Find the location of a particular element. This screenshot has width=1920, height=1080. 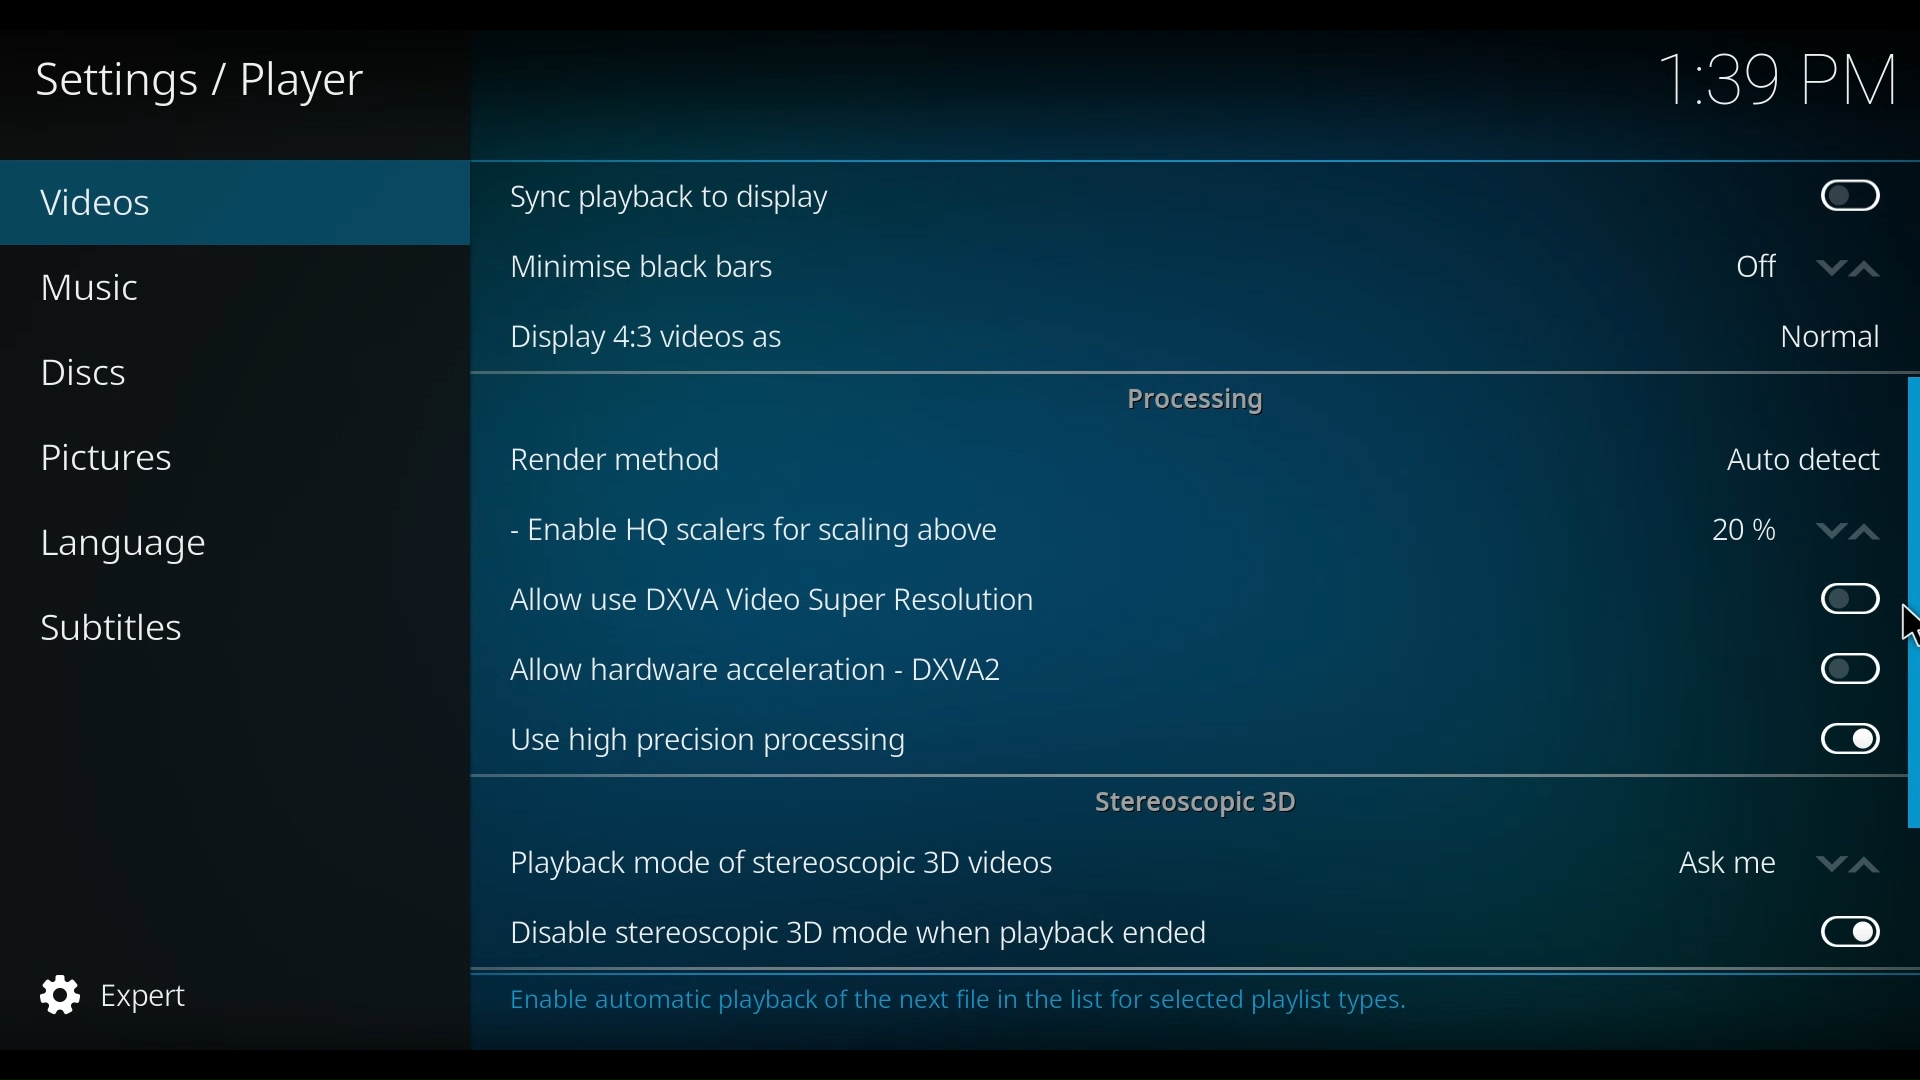

Toggle on/off Allow hardware accelaration is located at coordinates (1843, 668).